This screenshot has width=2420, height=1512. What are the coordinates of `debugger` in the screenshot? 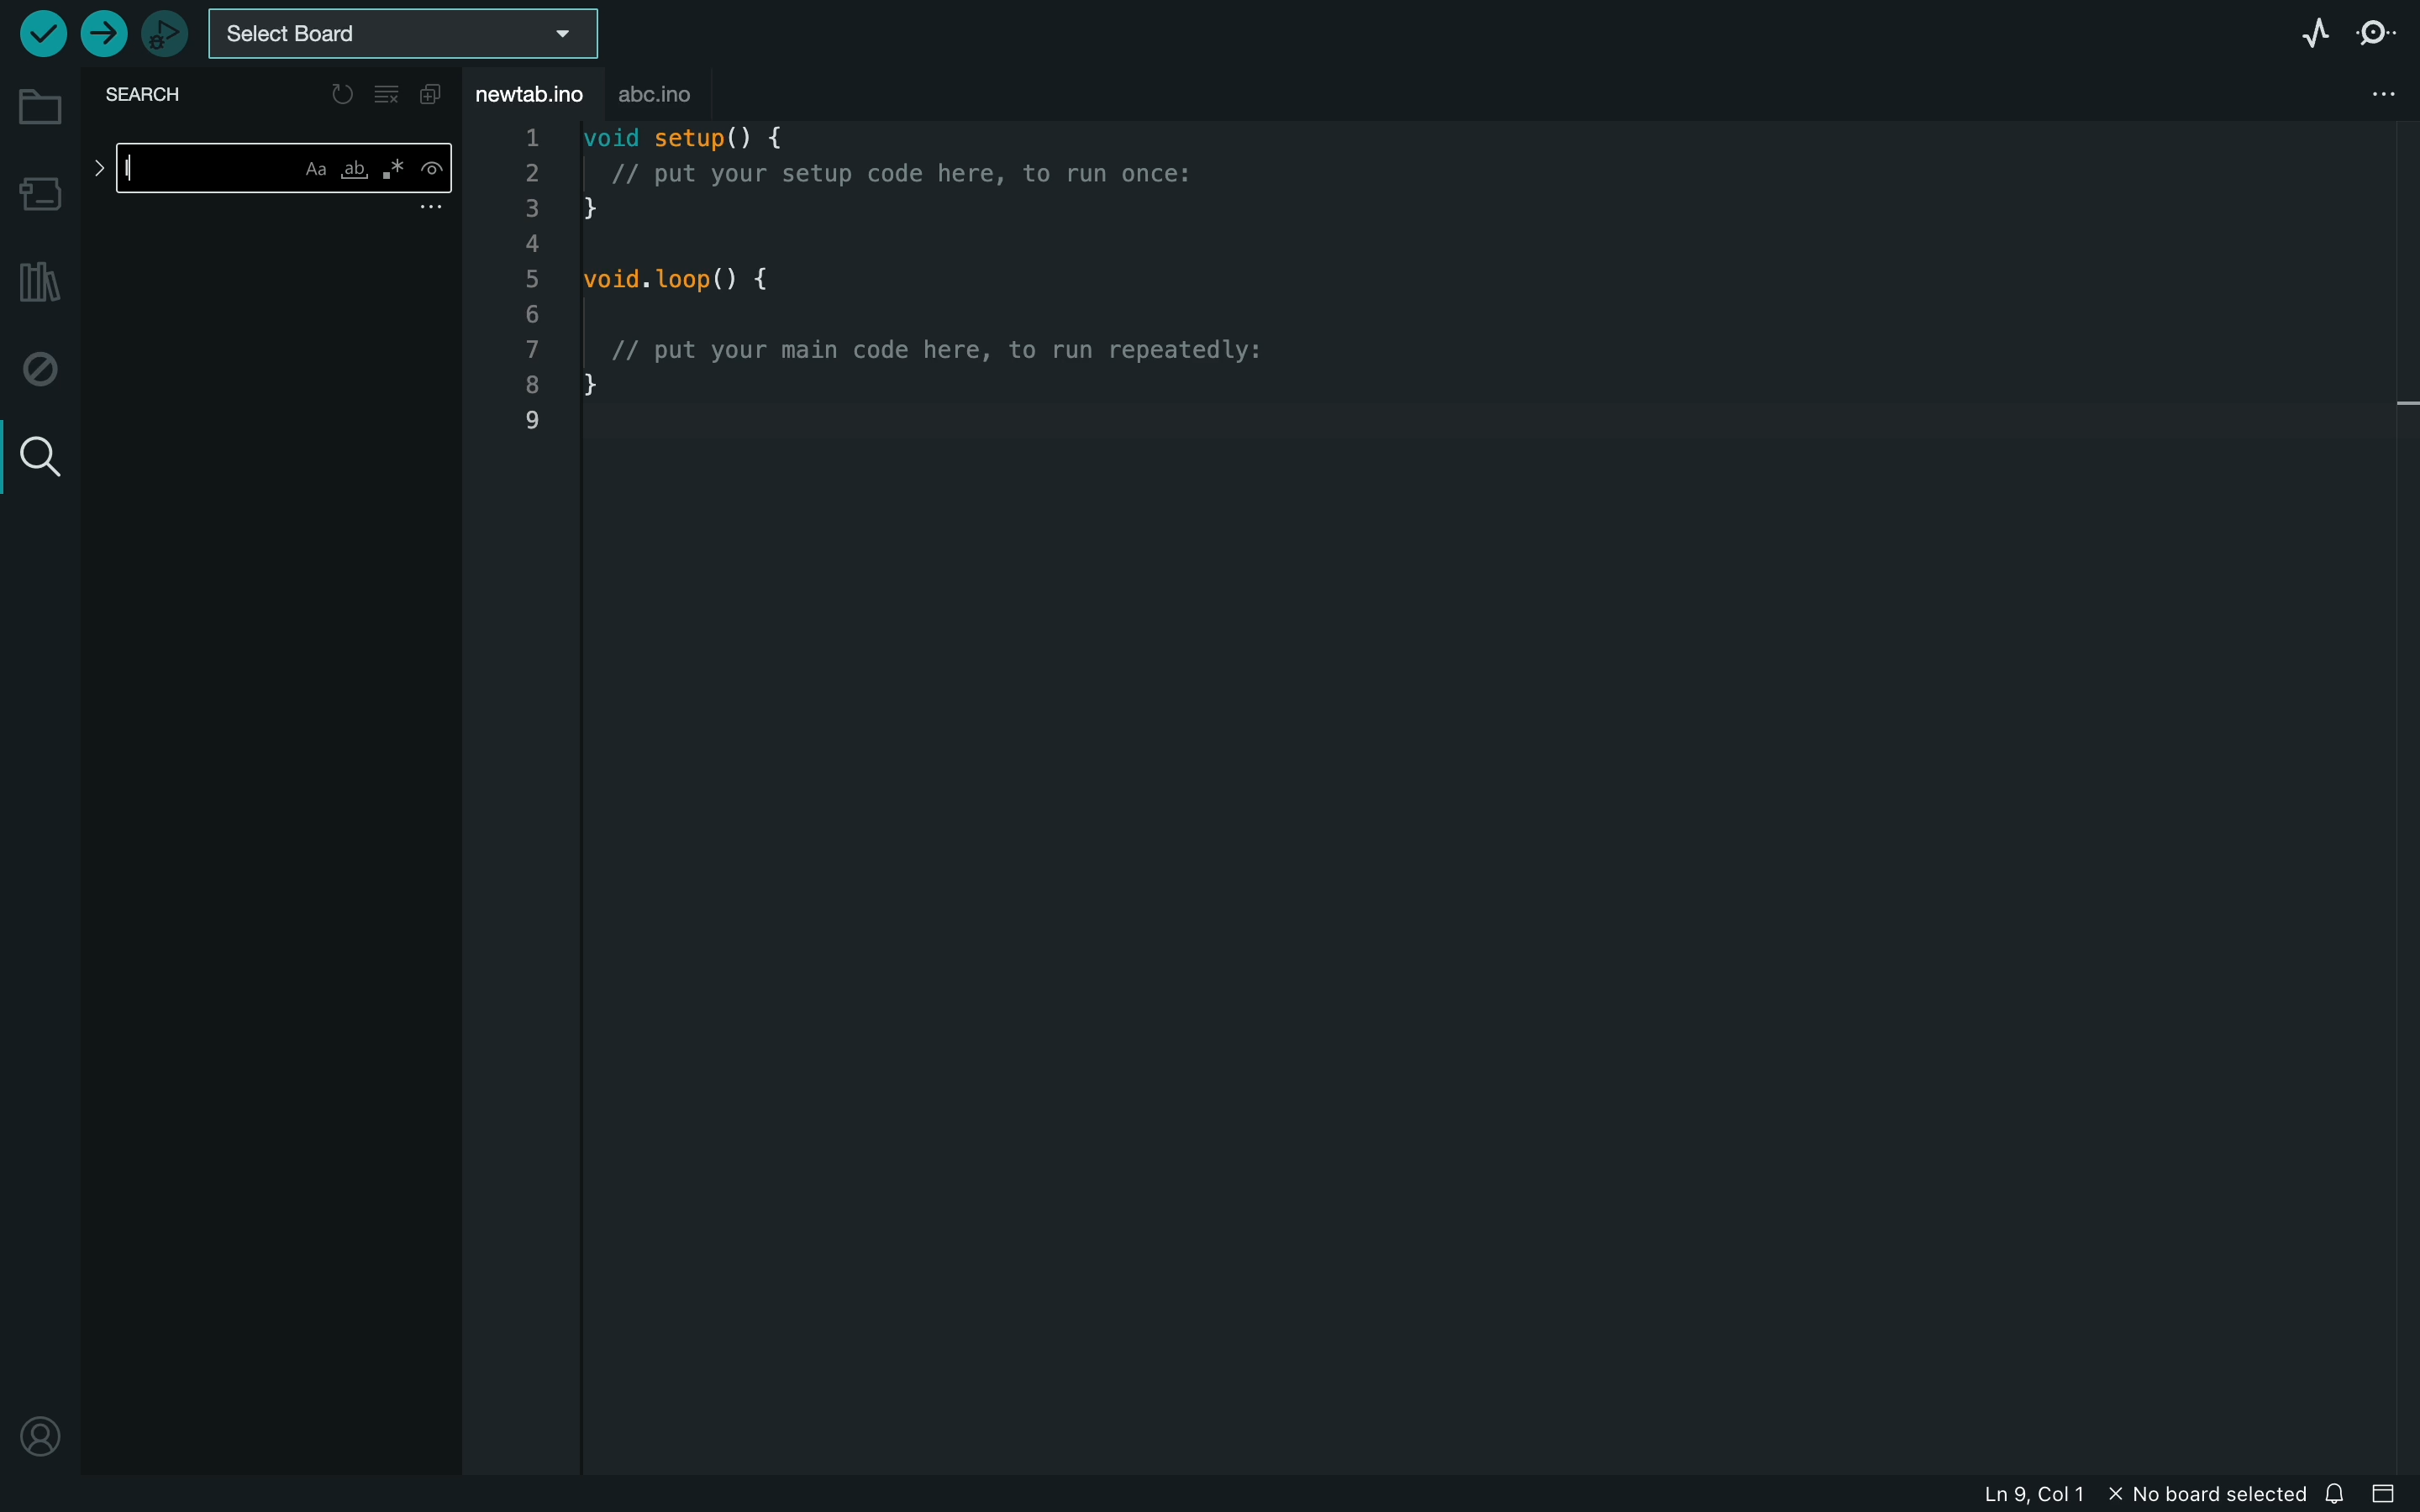 It's located at (164, 33).